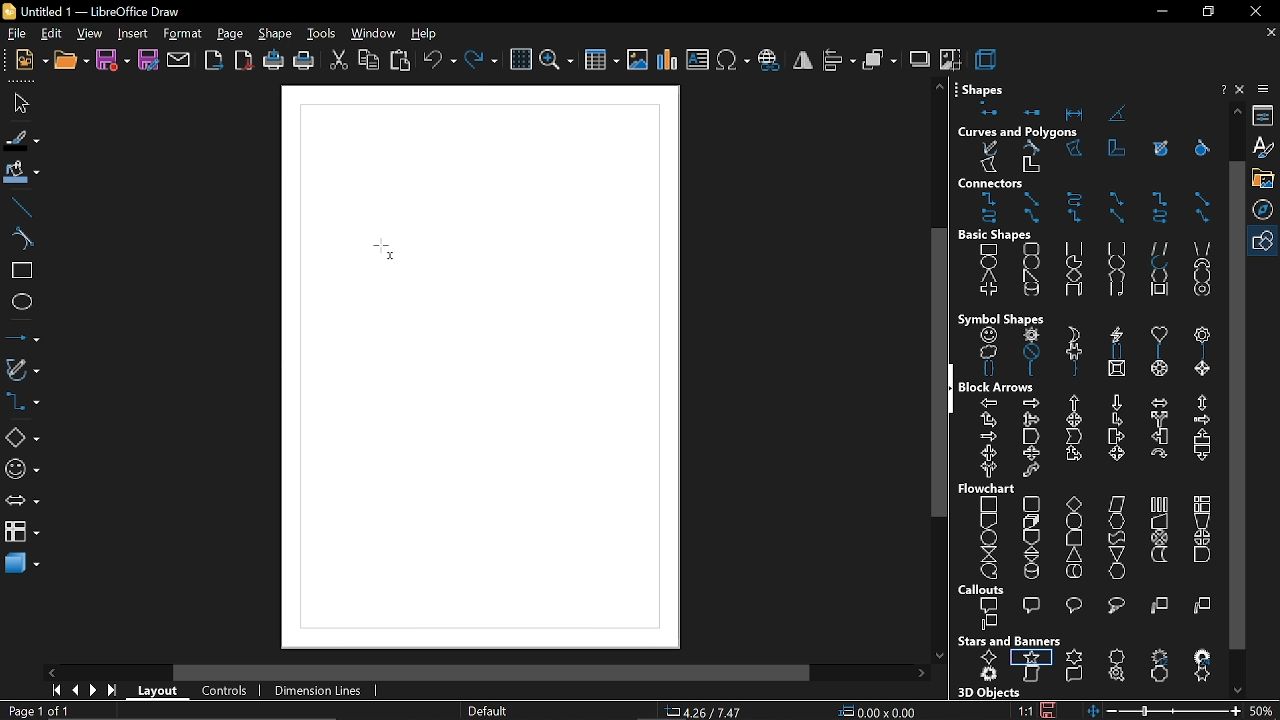 The image size is (1280, 720). What do you see at coordinates (1210, 13) in the screenshot?
I see `restore down` at bounding box center [1210, 13].